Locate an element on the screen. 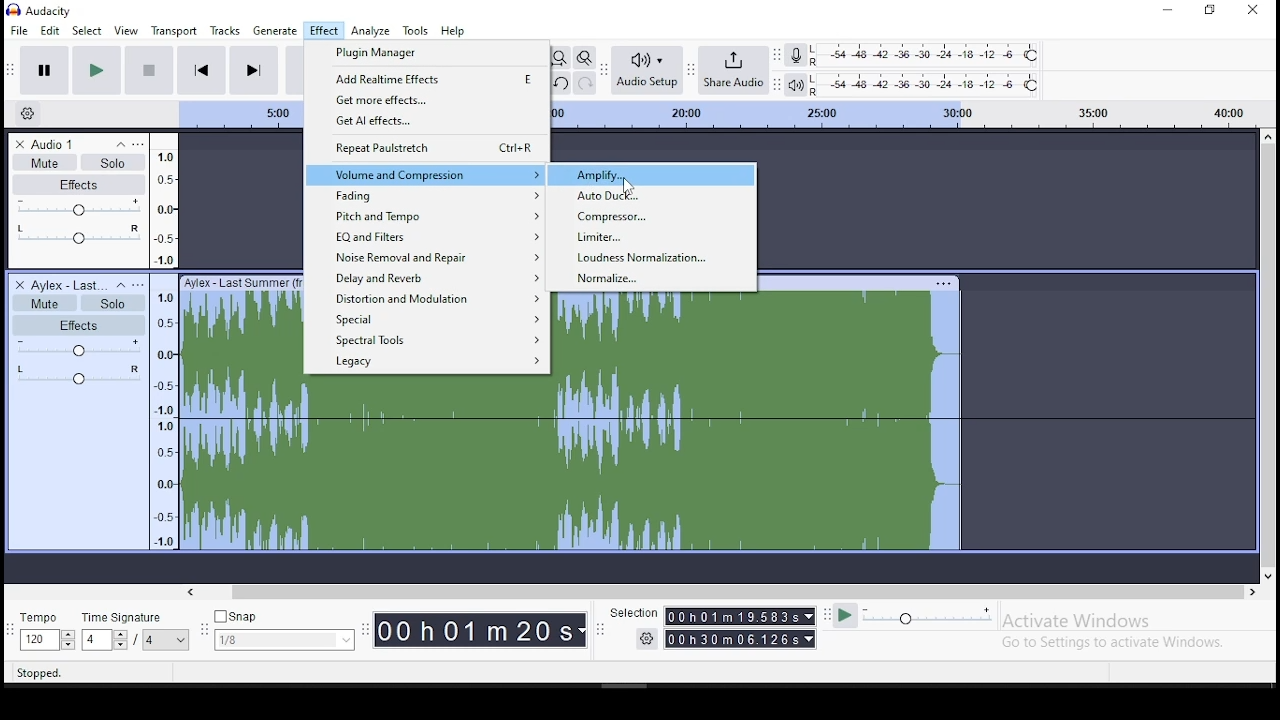 The width and height of the screenshot is (1280, 720). time is located at coordinates (482, 632).